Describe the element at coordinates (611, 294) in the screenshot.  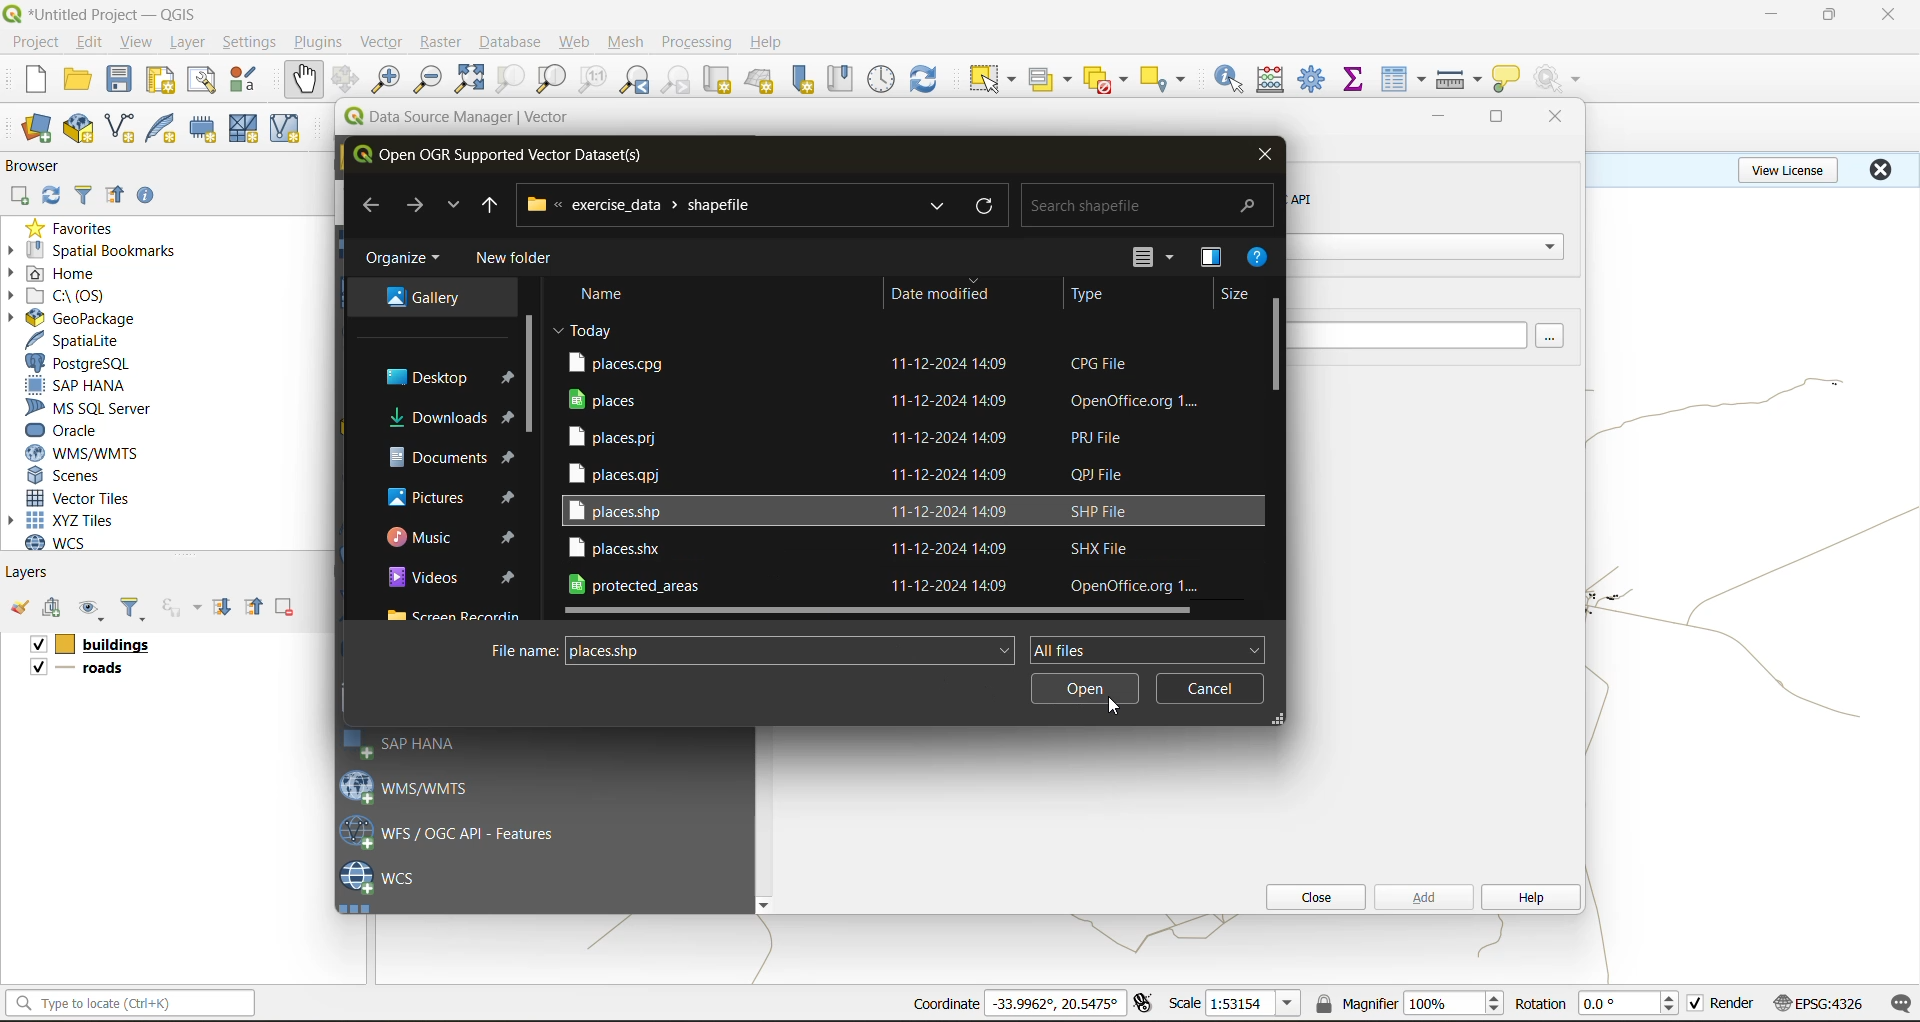
I see `name` at that location.